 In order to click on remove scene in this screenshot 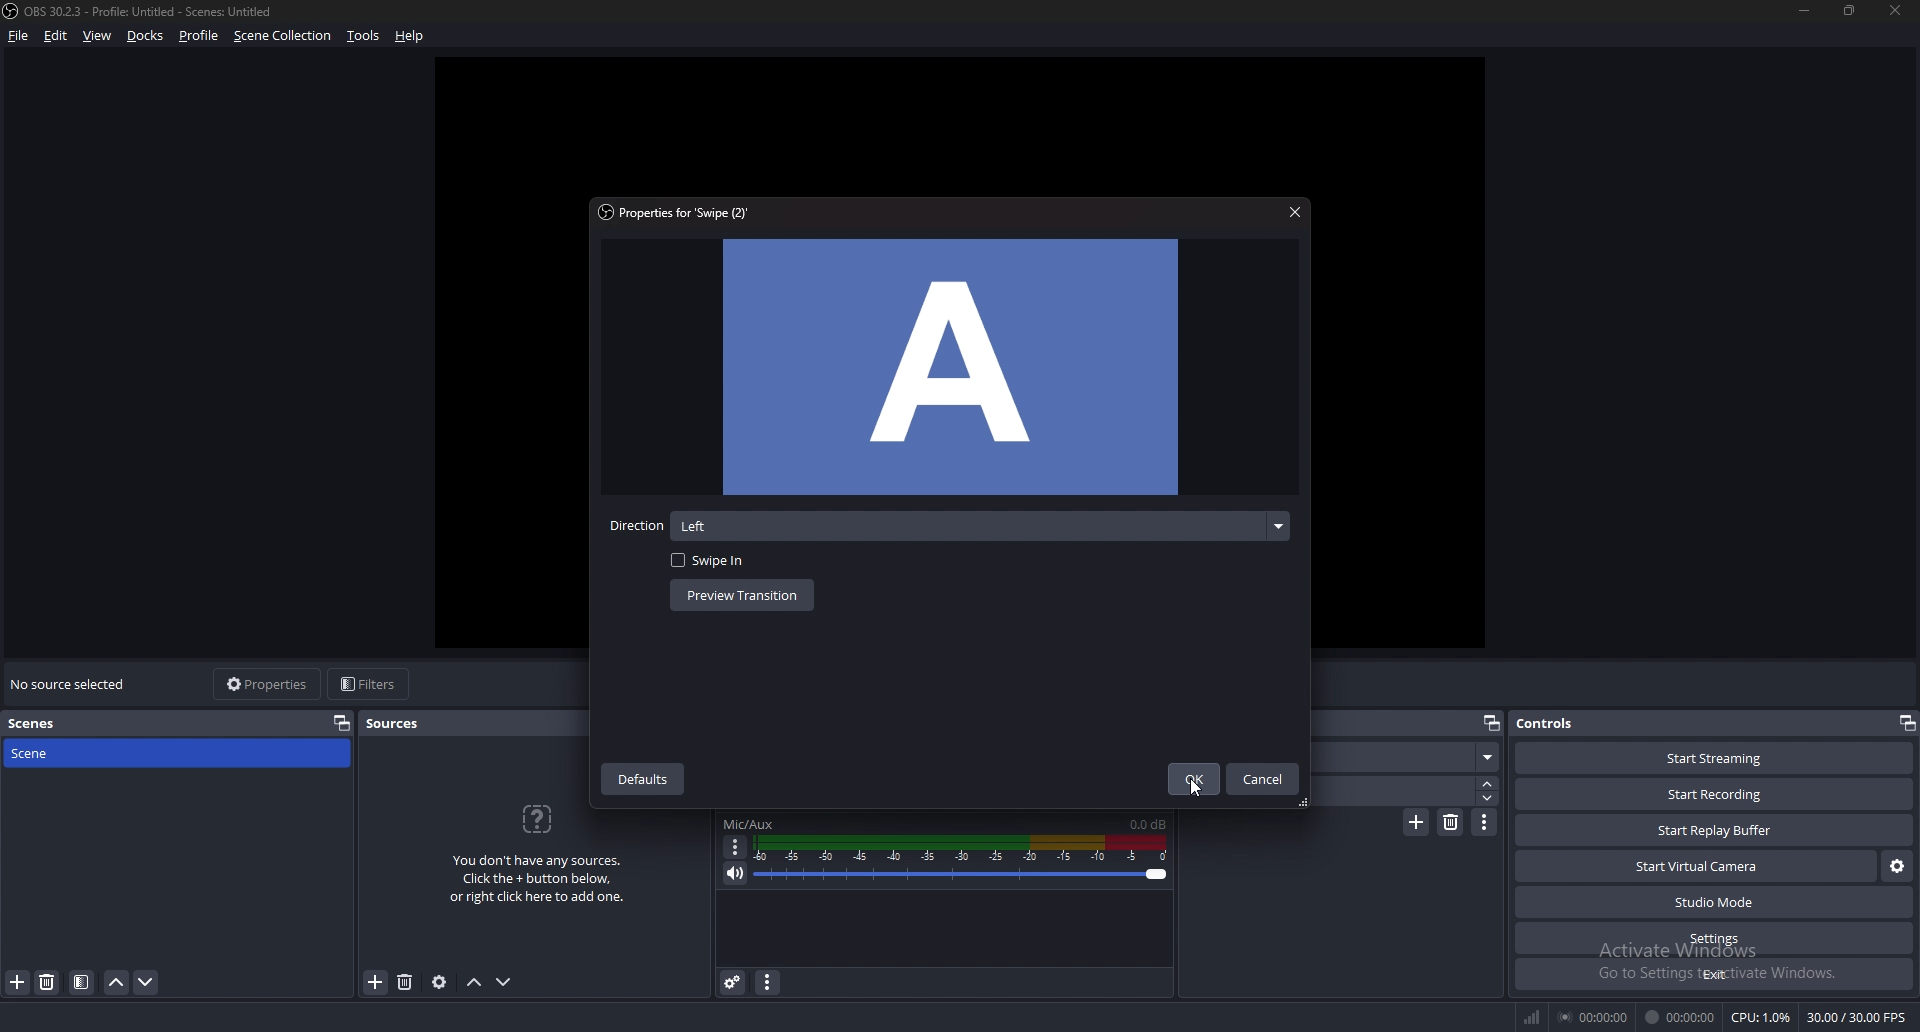, I will do `click(50, 981)`.